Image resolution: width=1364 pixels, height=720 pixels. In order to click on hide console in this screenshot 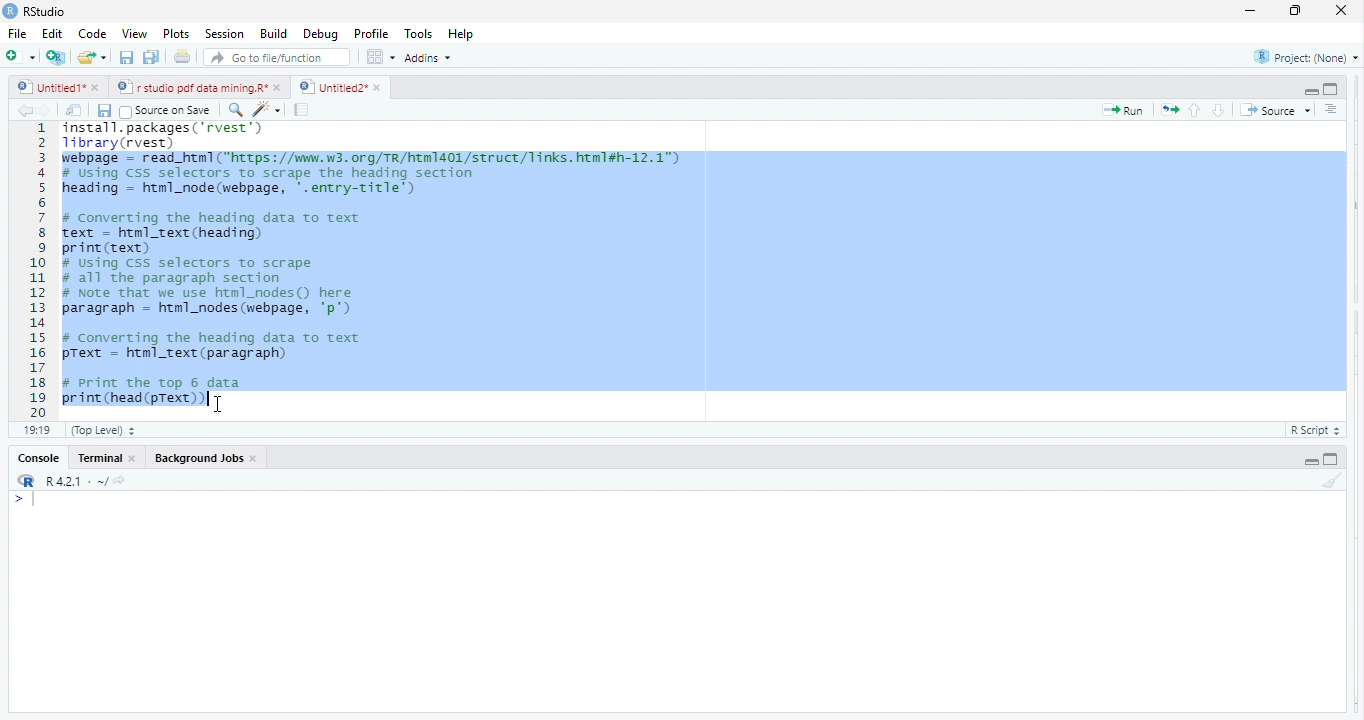, I will do `click(1331, 87)`.